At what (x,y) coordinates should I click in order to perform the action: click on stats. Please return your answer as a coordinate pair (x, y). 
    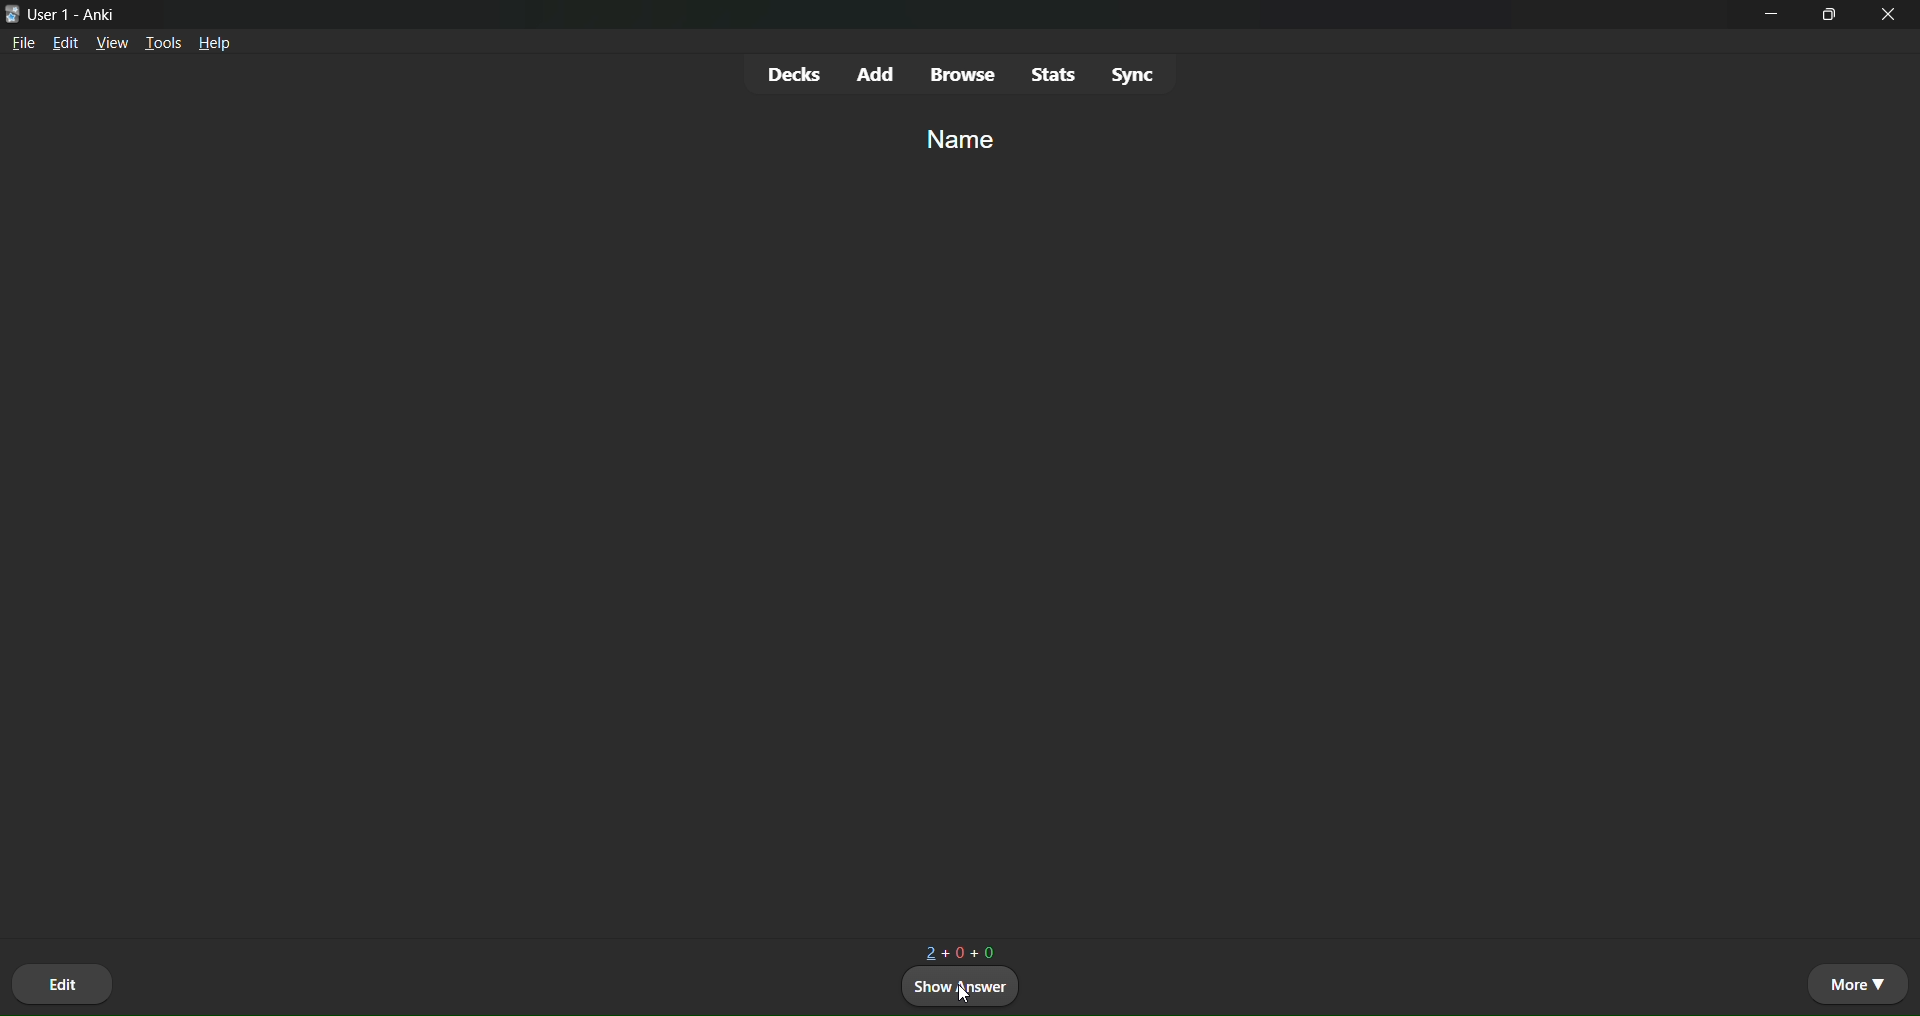
    Looking at the image, I should click on (1052, 73).